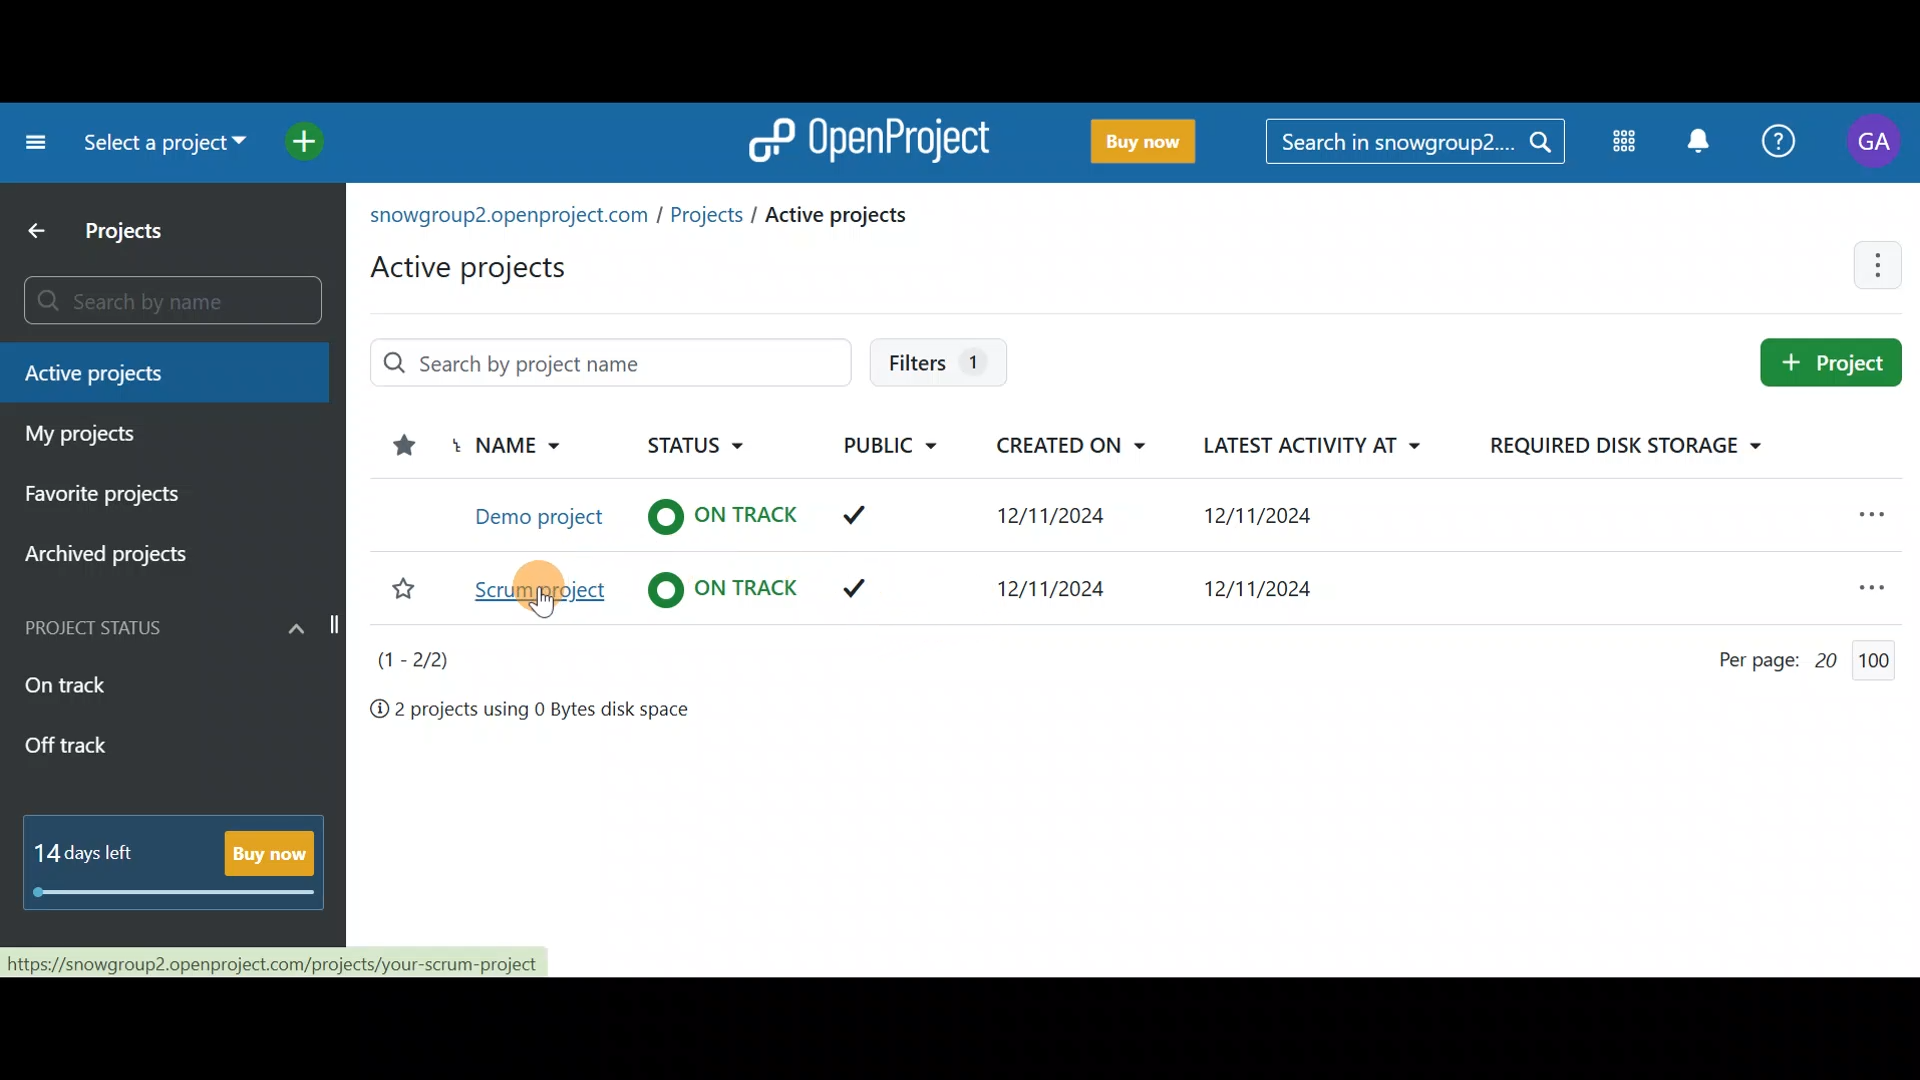 The image size is (1920, 1080). Describe the element at coordinates (855, 590) in the screenshot. I see `public` at that location.